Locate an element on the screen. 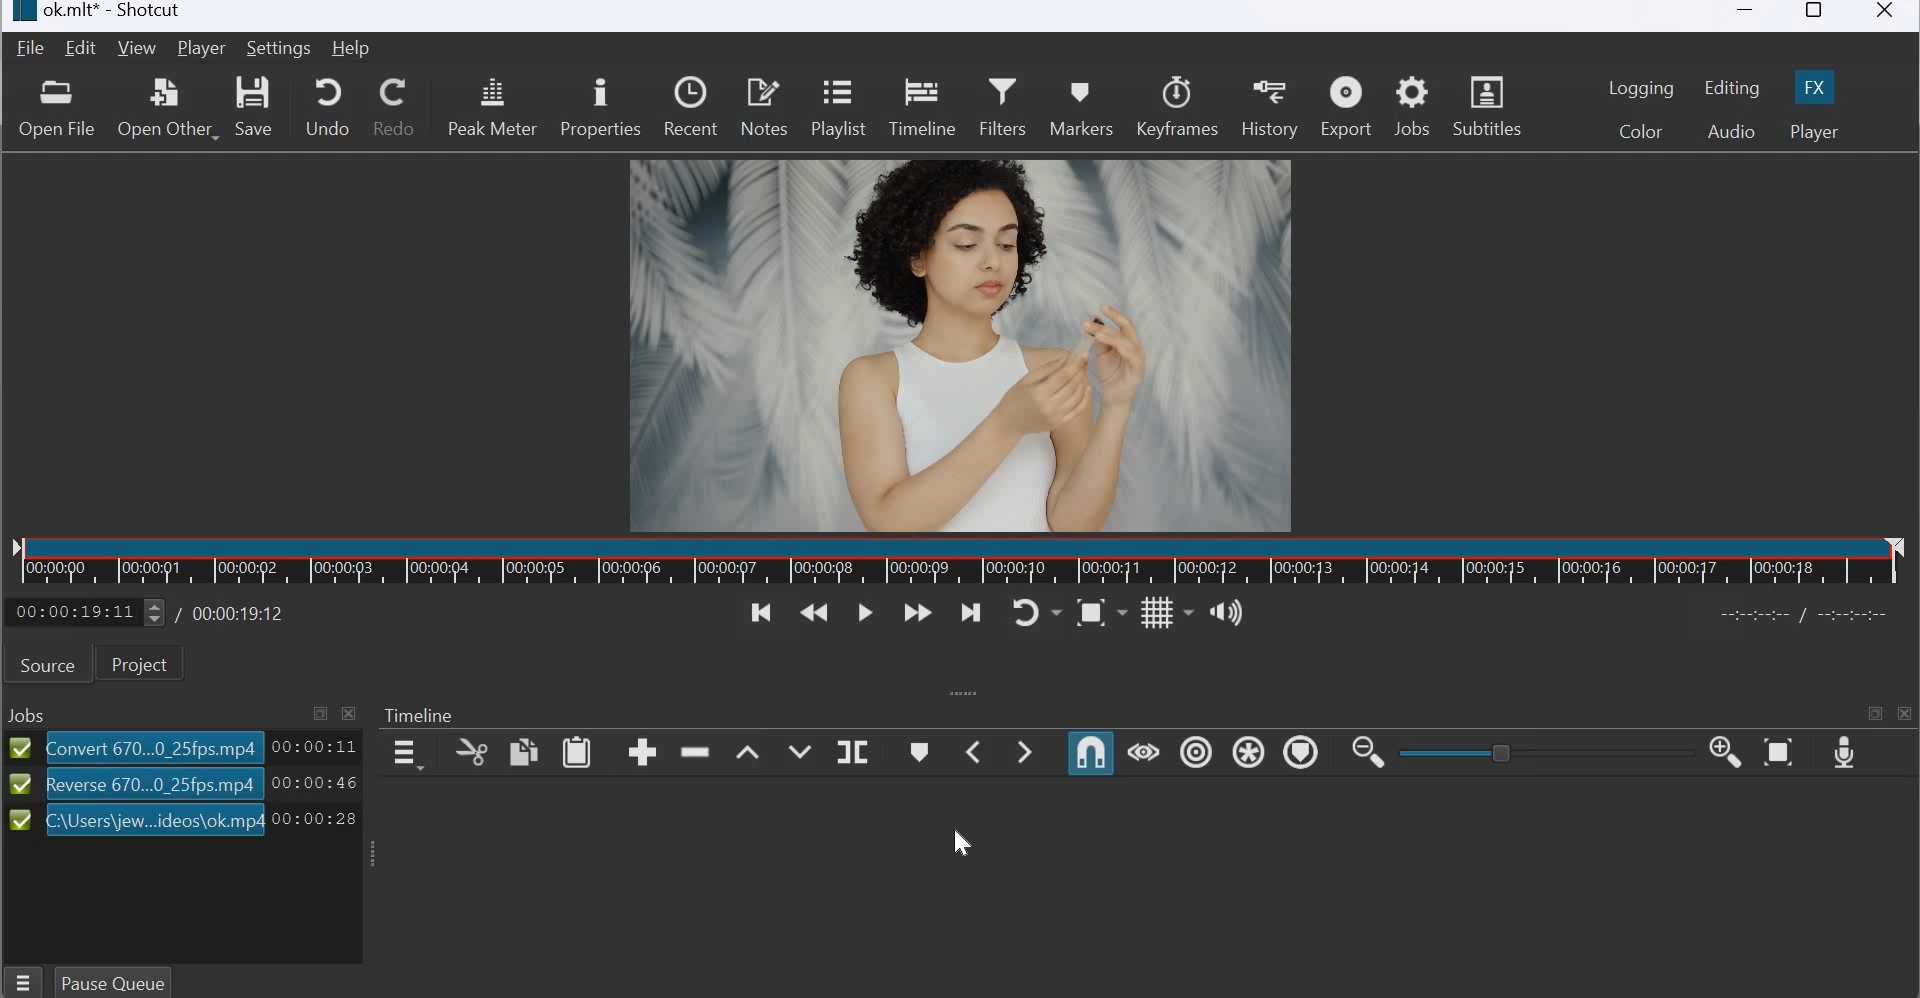  Next Marker is located at coordinates (1030, 751).